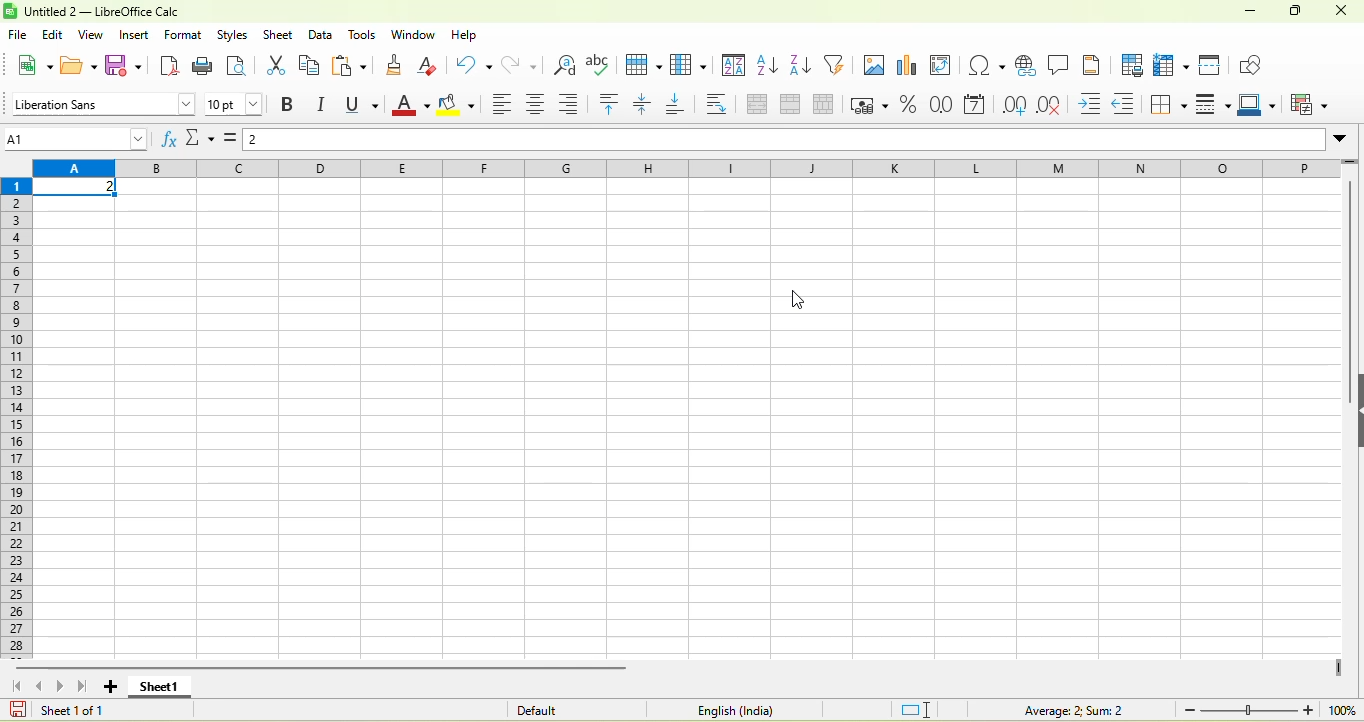 Image resolution: width=1364 pixels, height=722 pixels. I want to click on open, so click(82, 64).